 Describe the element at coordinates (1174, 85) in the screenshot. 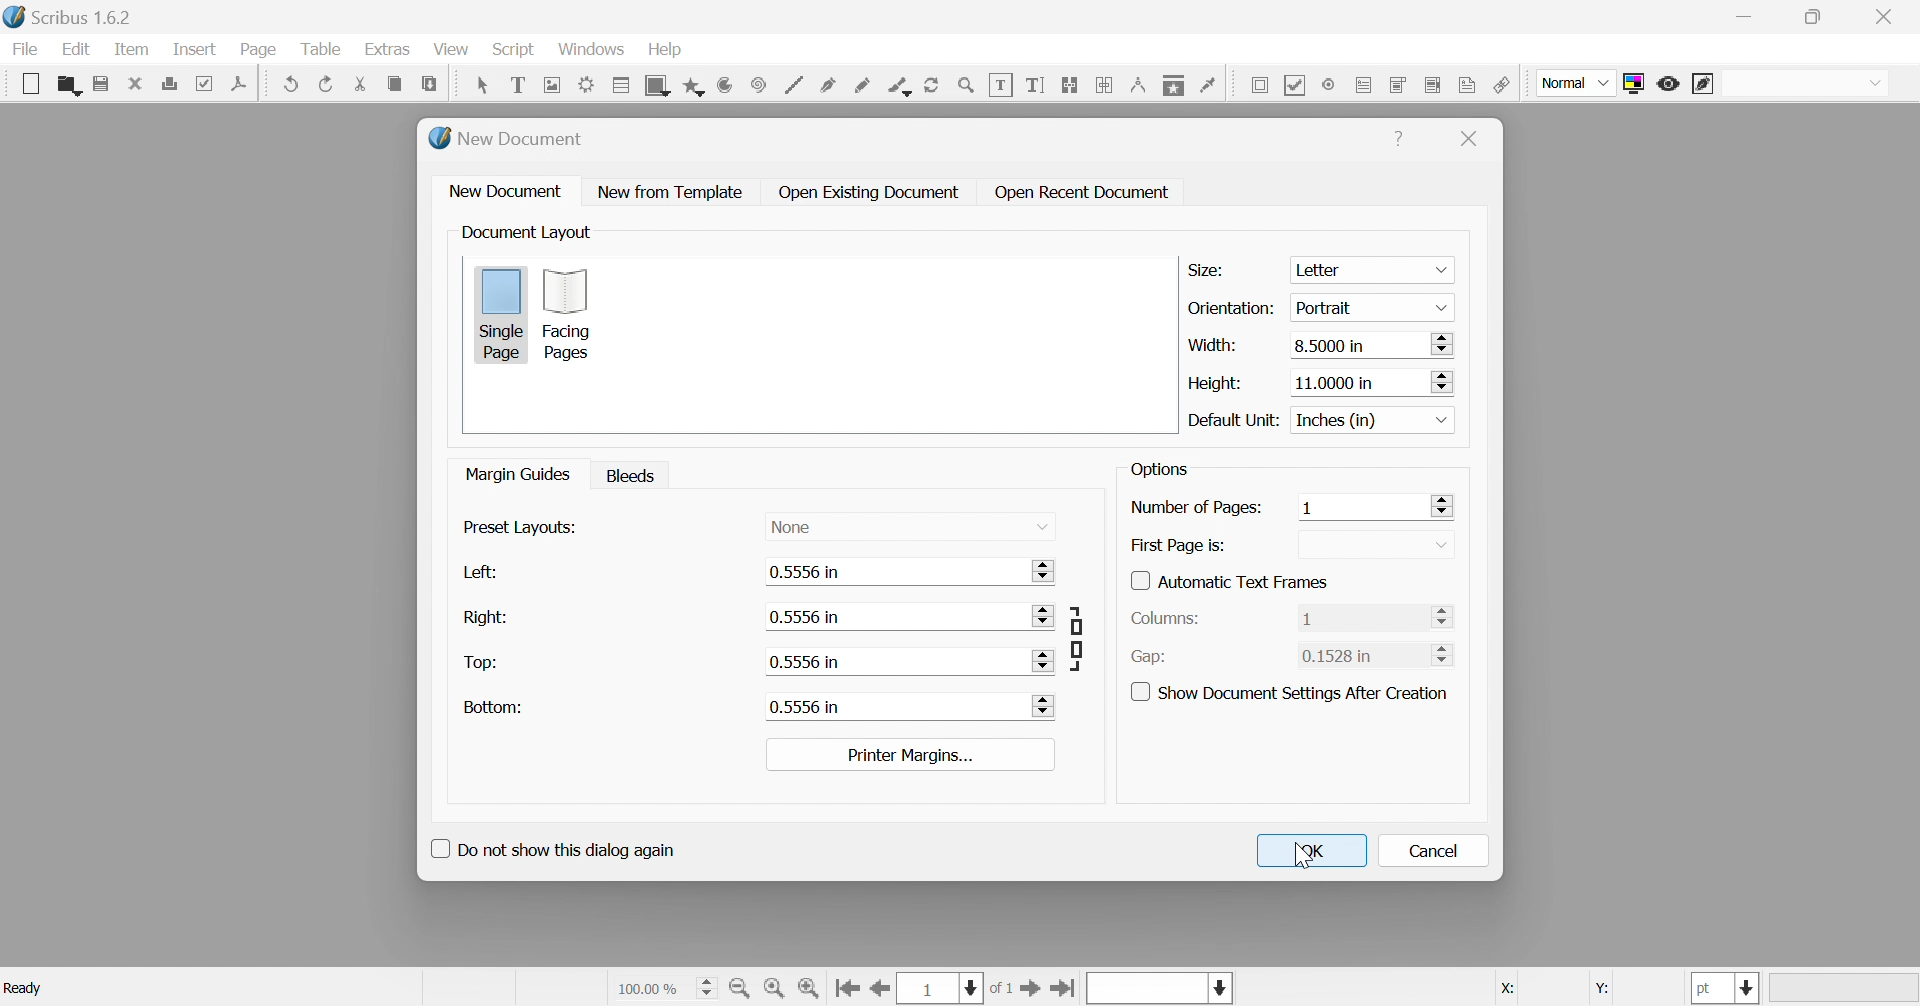

I see `copy item properties` at that location.